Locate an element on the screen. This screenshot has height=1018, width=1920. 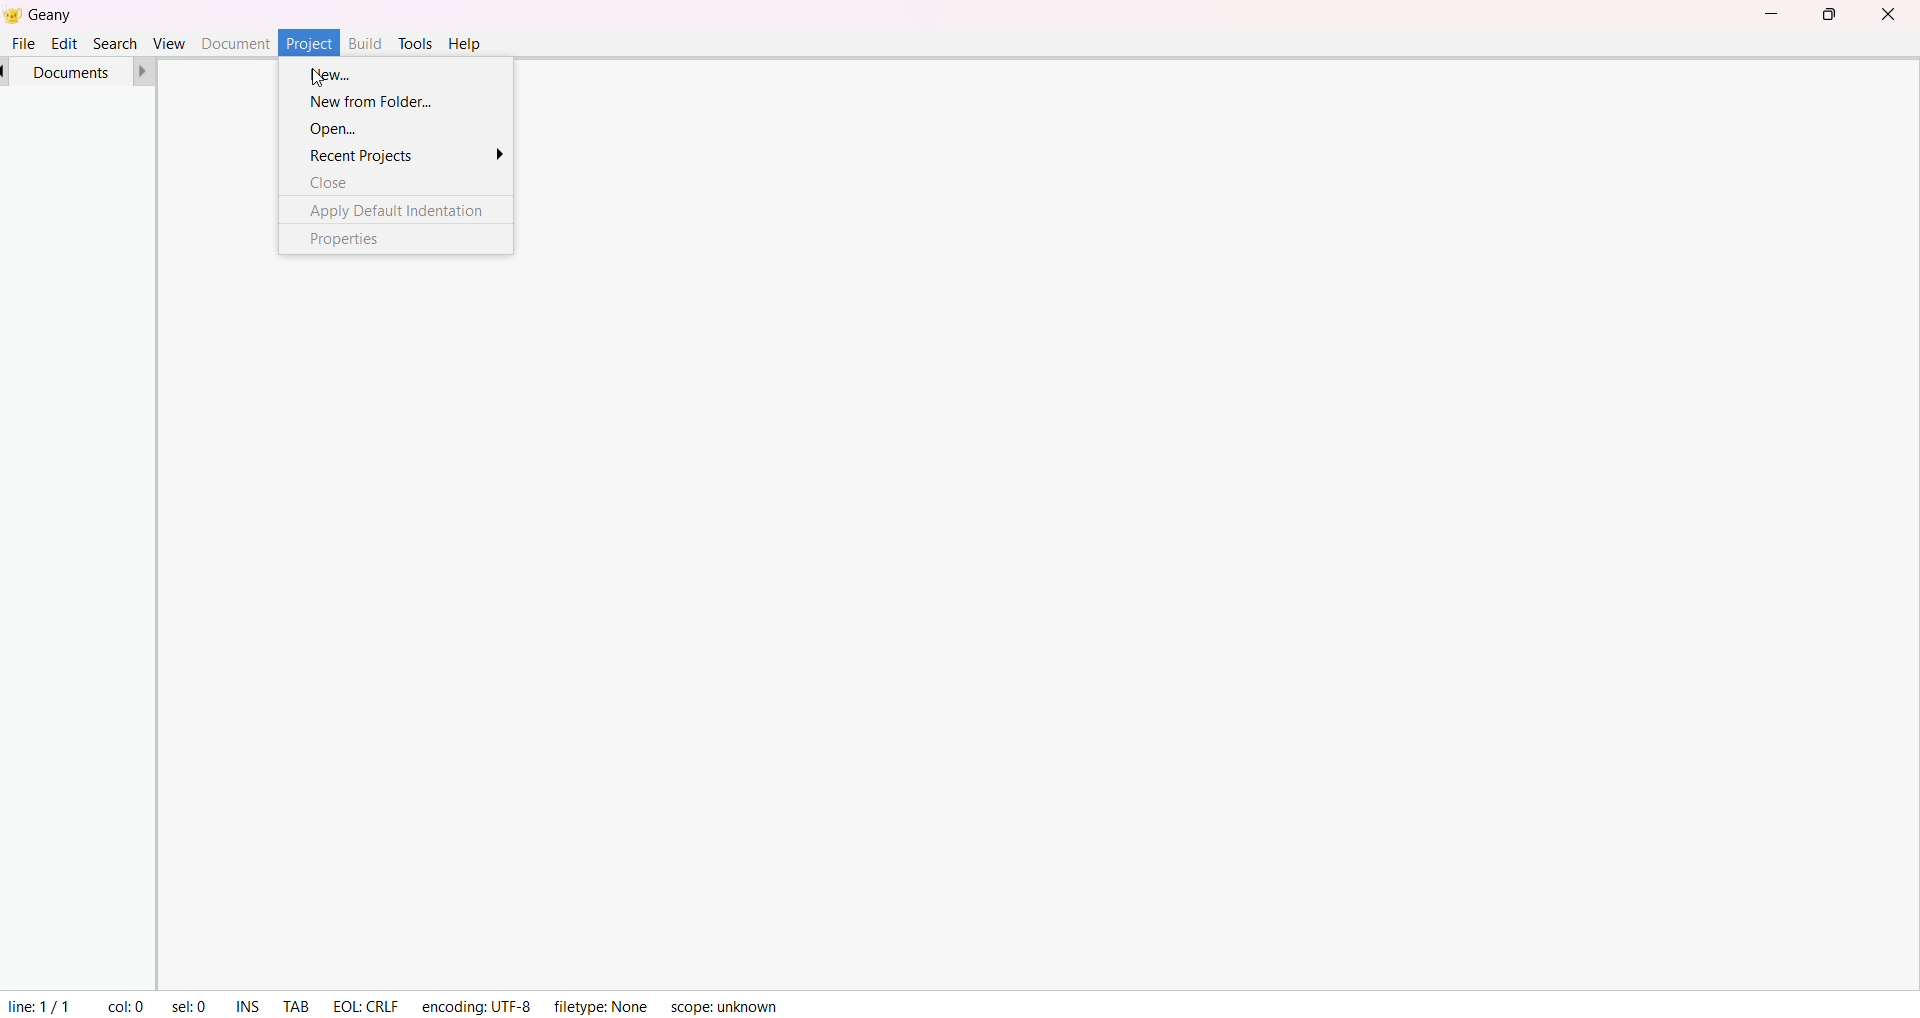
minimize is located at coordinates (1767, 11).